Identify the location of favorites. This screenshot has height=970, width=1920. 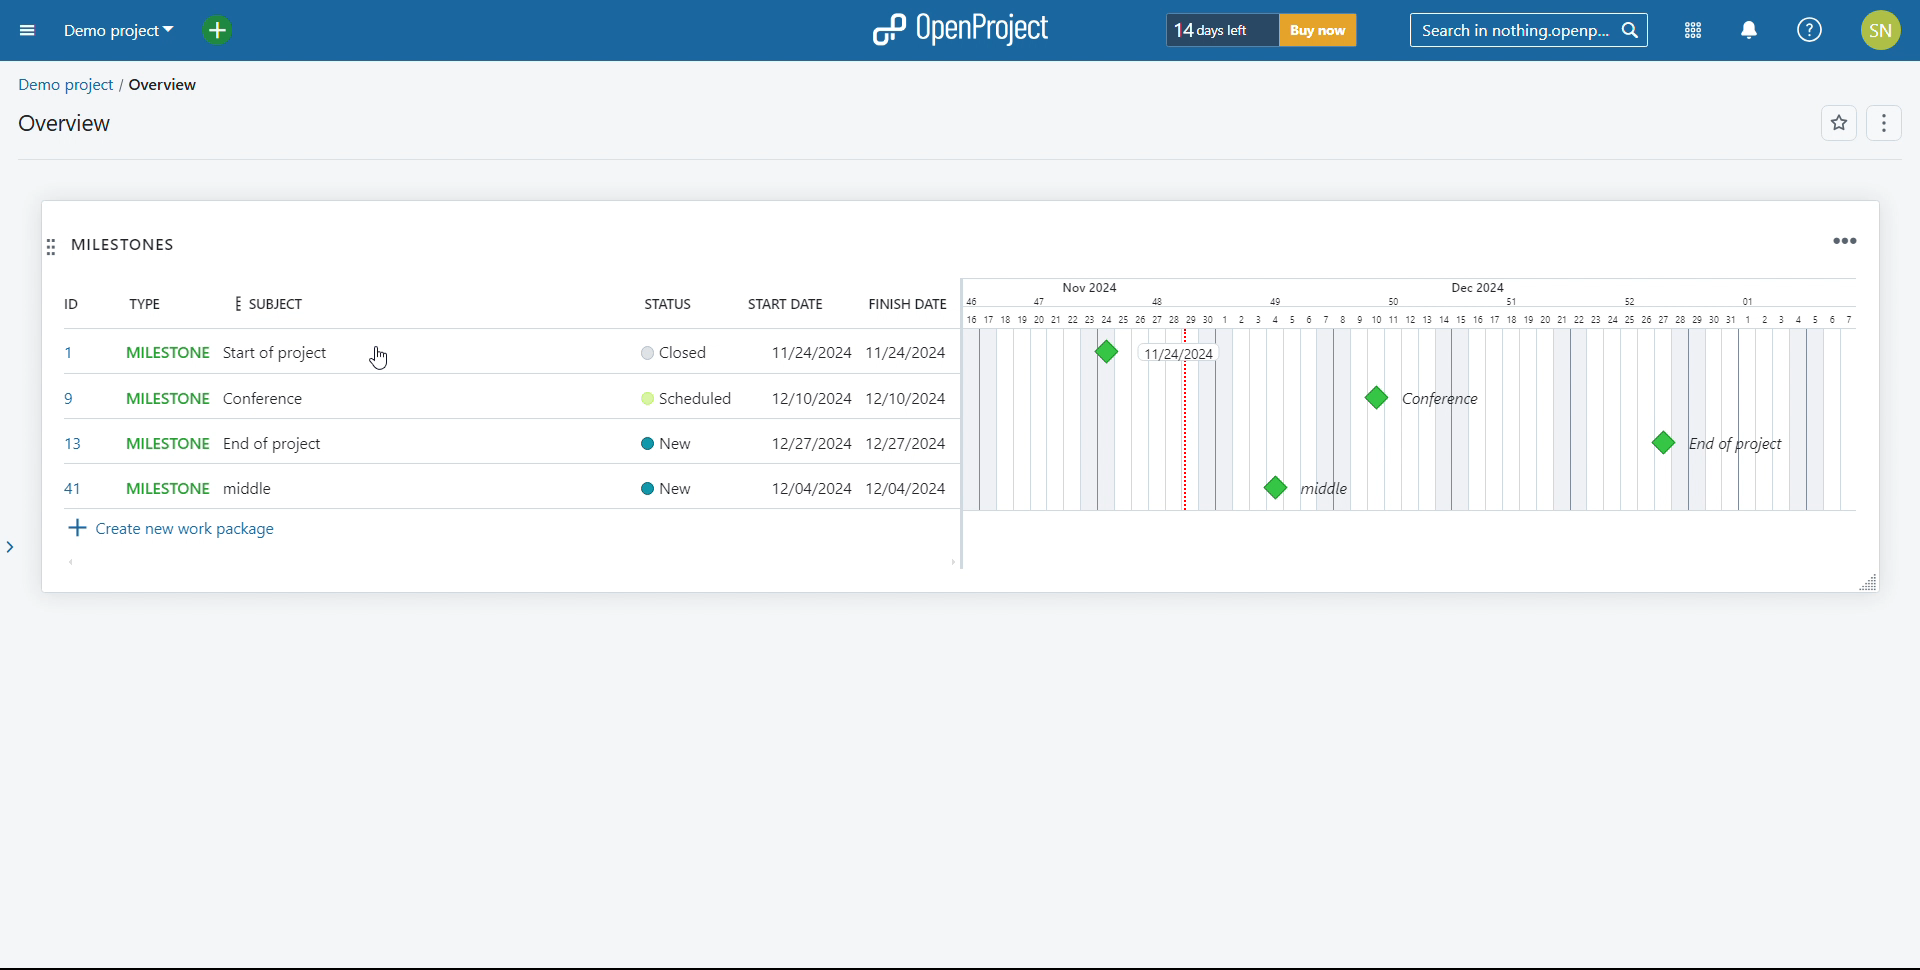
(1841, 124).